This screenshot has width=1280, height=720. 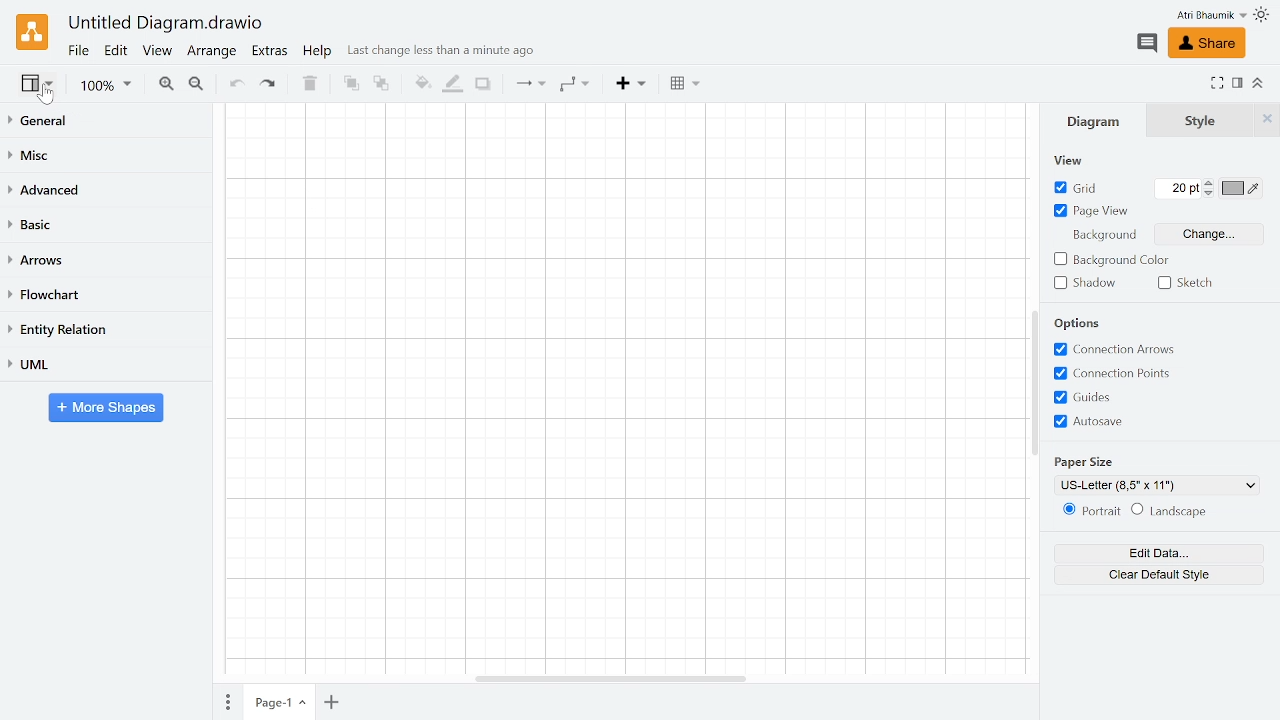 What do you see at coordinates (1157, 574) in the screenshot?
I see `Clear default style` at bounding box center [1157, 574].